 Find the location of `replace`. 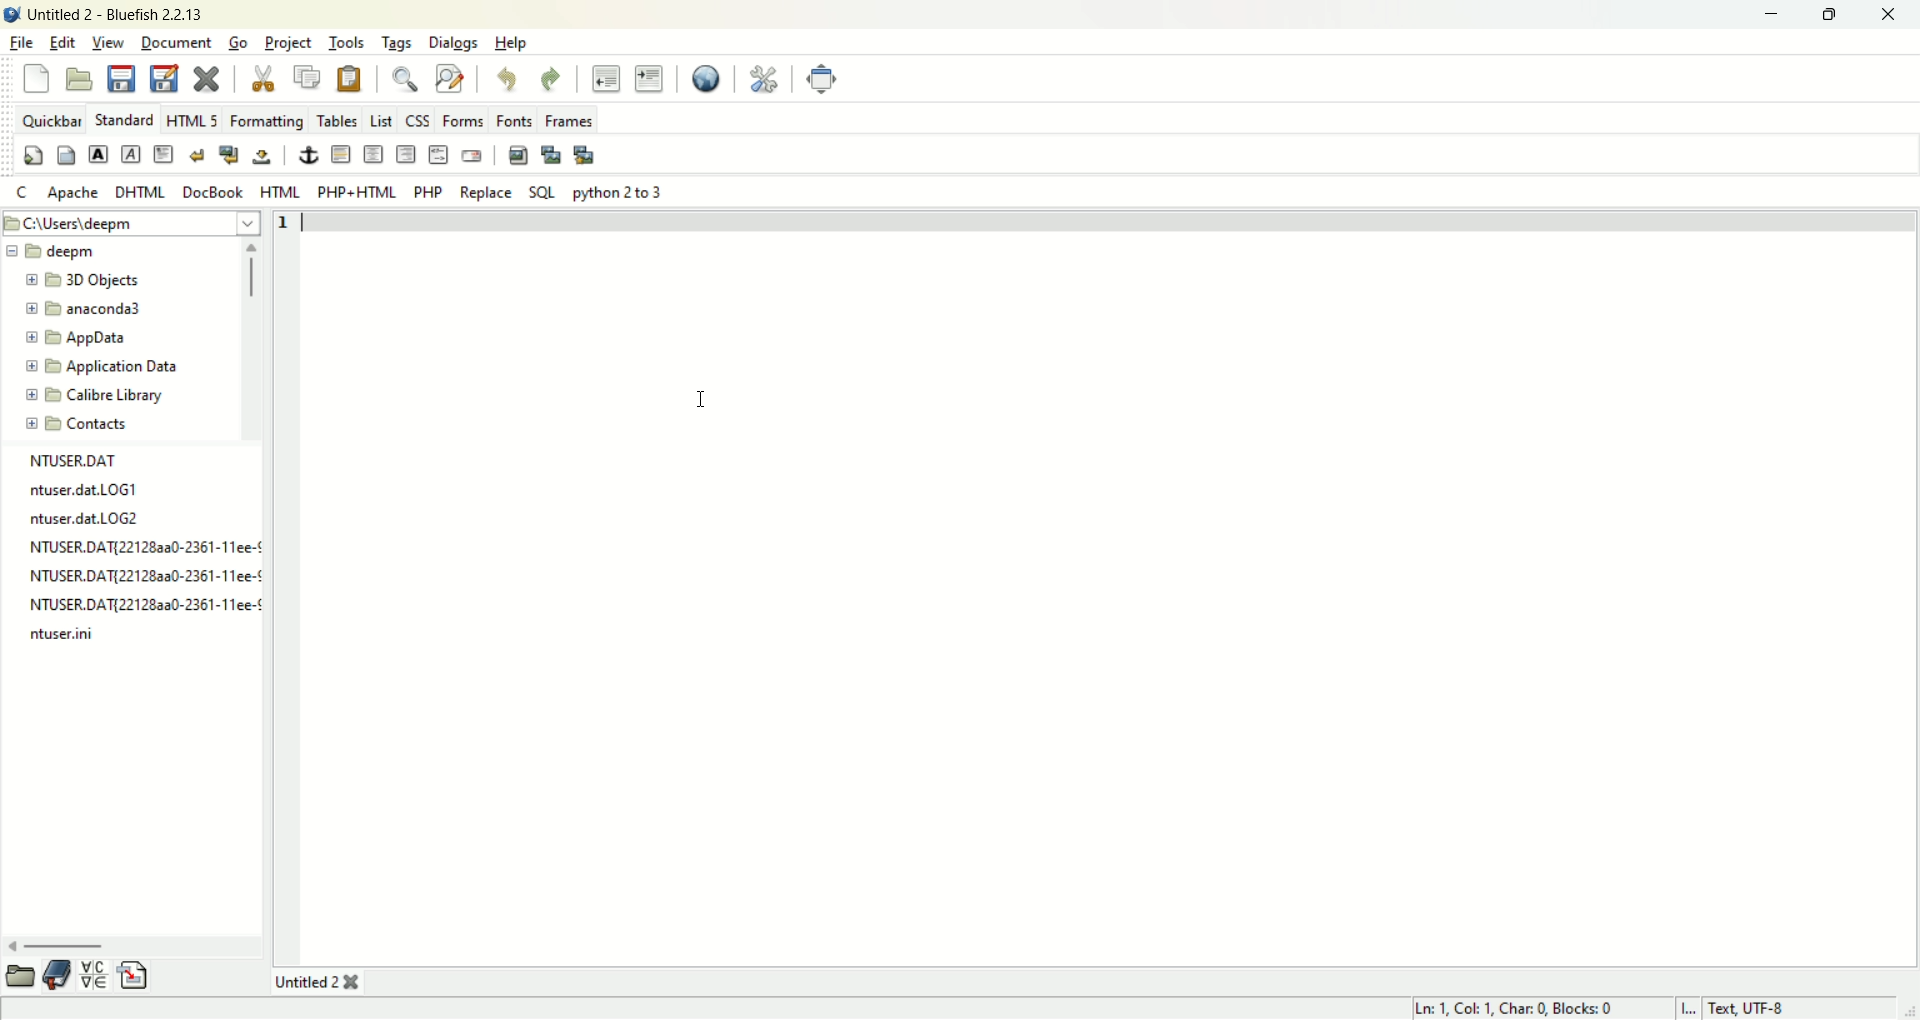

replace is located at coordinates (486, 193).